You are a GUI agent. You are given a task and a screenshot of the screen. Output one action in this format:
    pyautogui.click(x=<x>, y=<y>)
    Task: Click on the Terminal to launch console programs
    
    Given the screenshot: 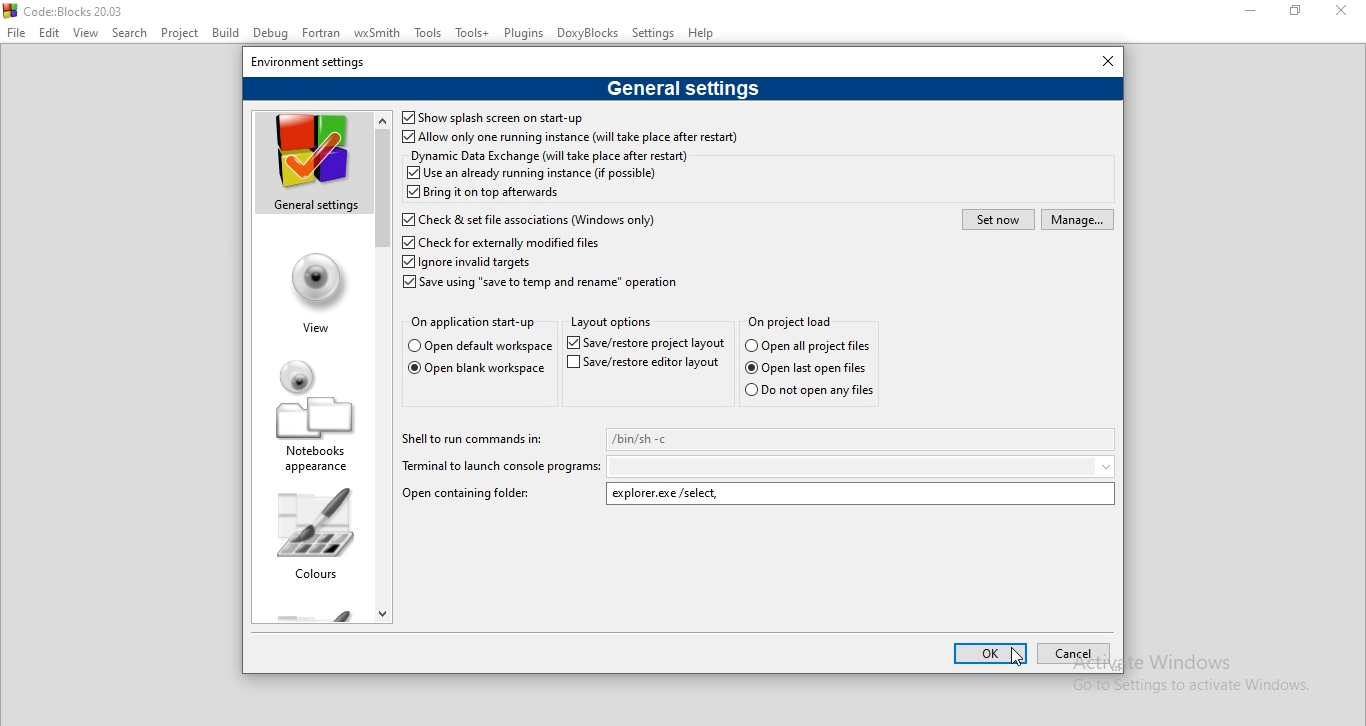 What is the action you would take?
    pyautogui.click(x=501, y=467)
    